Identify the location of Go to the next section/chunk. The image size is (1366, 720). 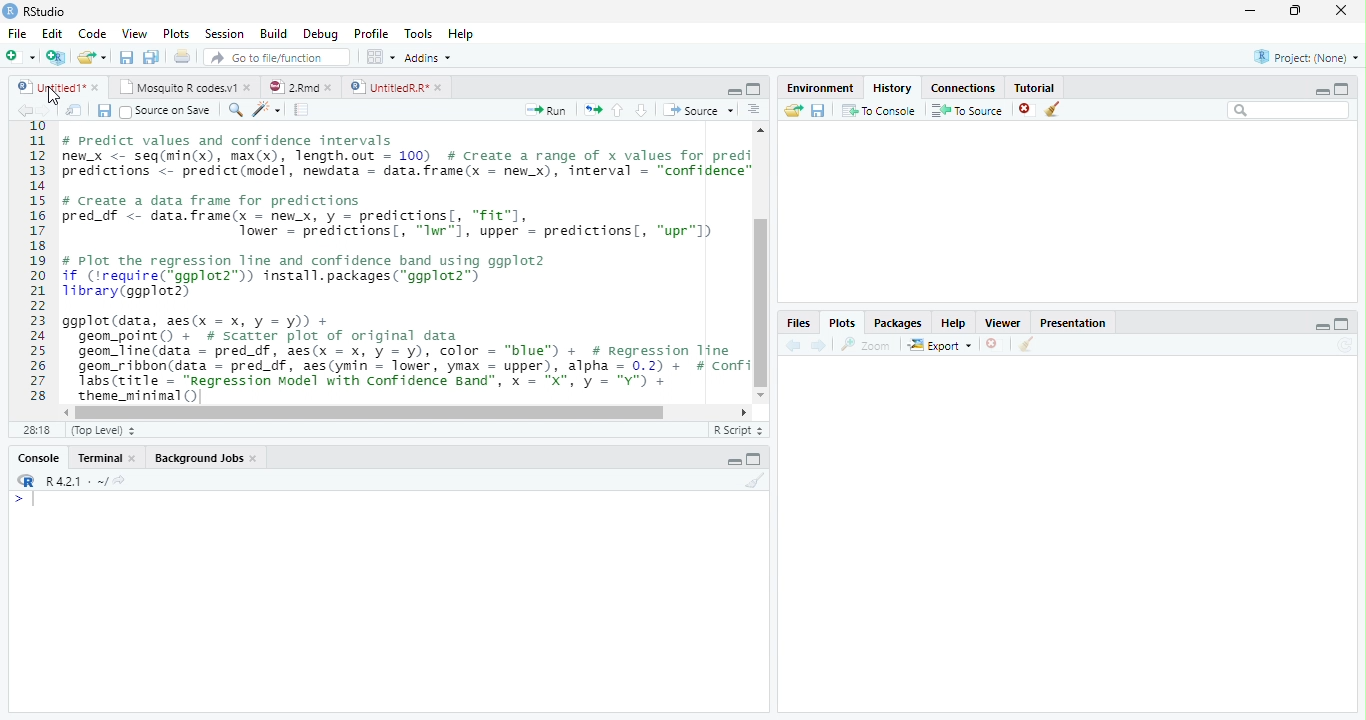
(642, 111).